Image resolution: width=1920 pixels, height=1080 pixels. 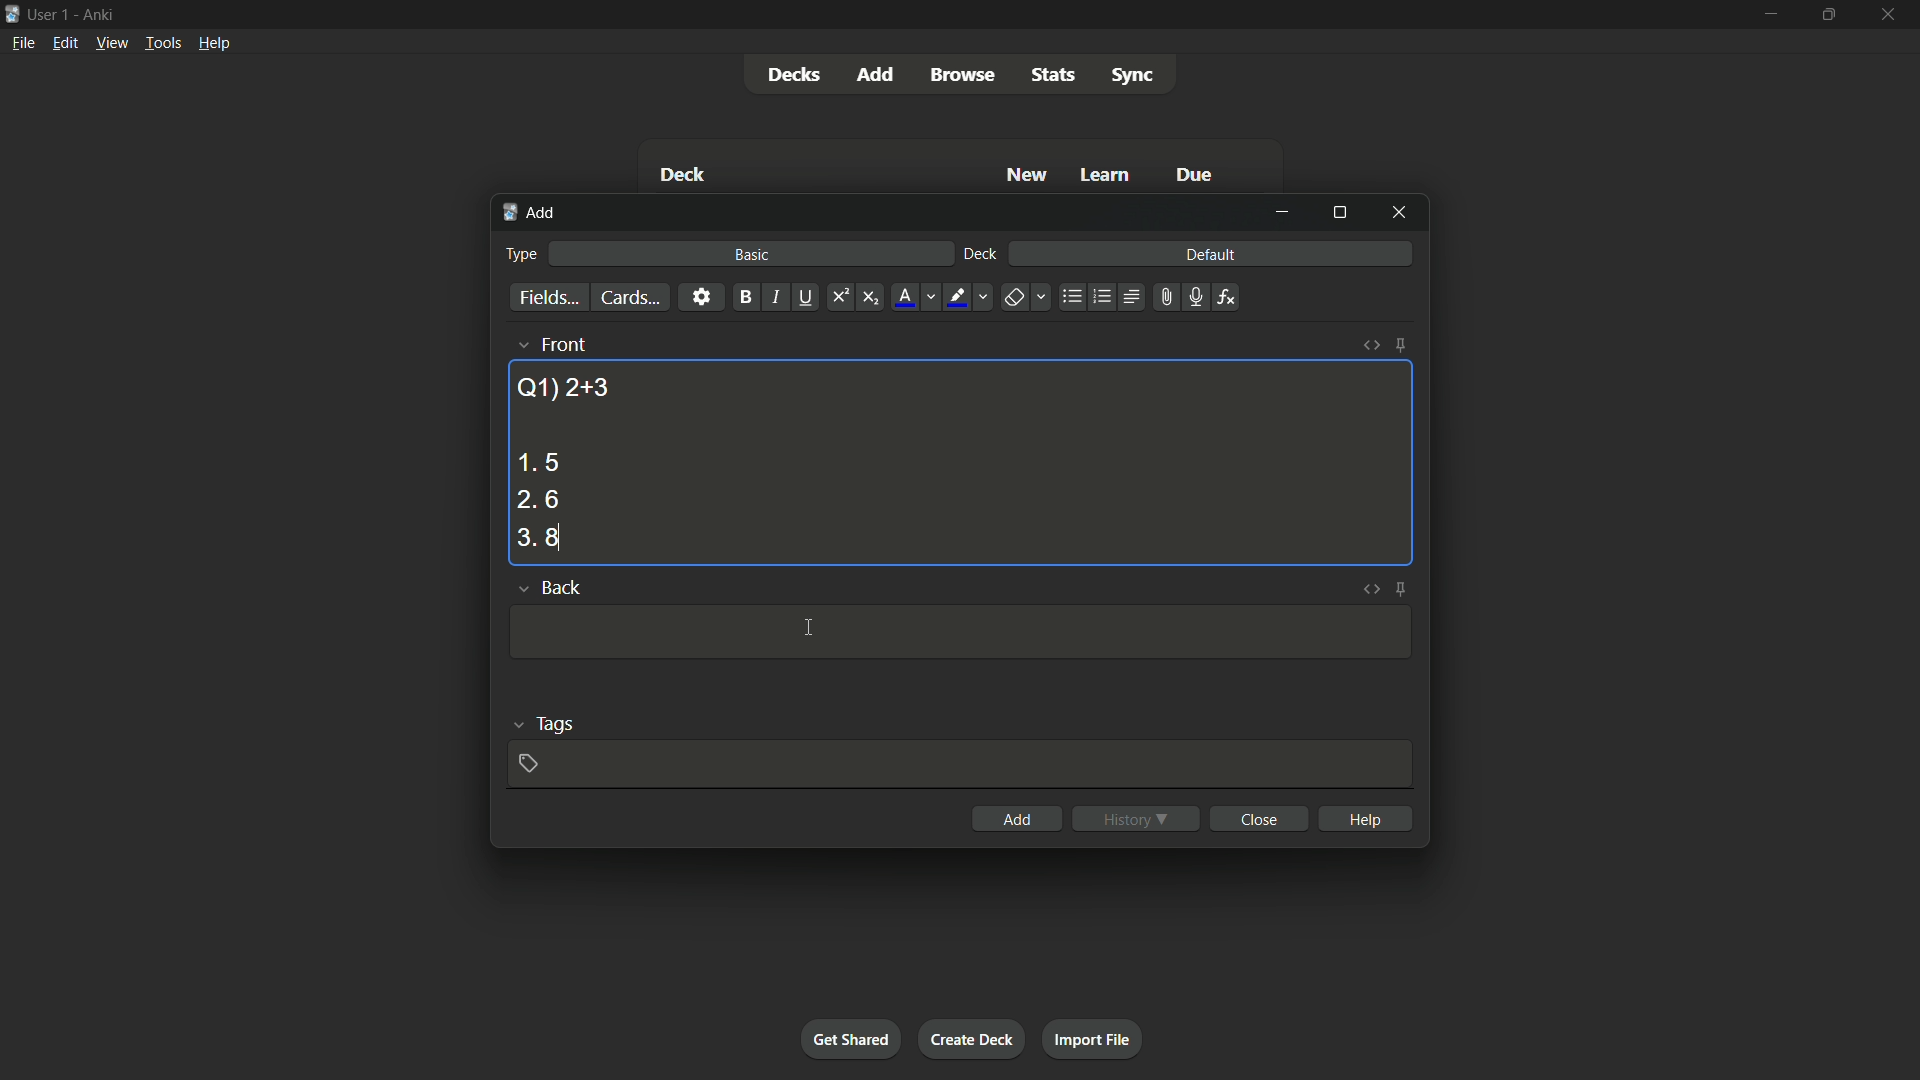 I want to click on basic, so click(x=753, y=254).